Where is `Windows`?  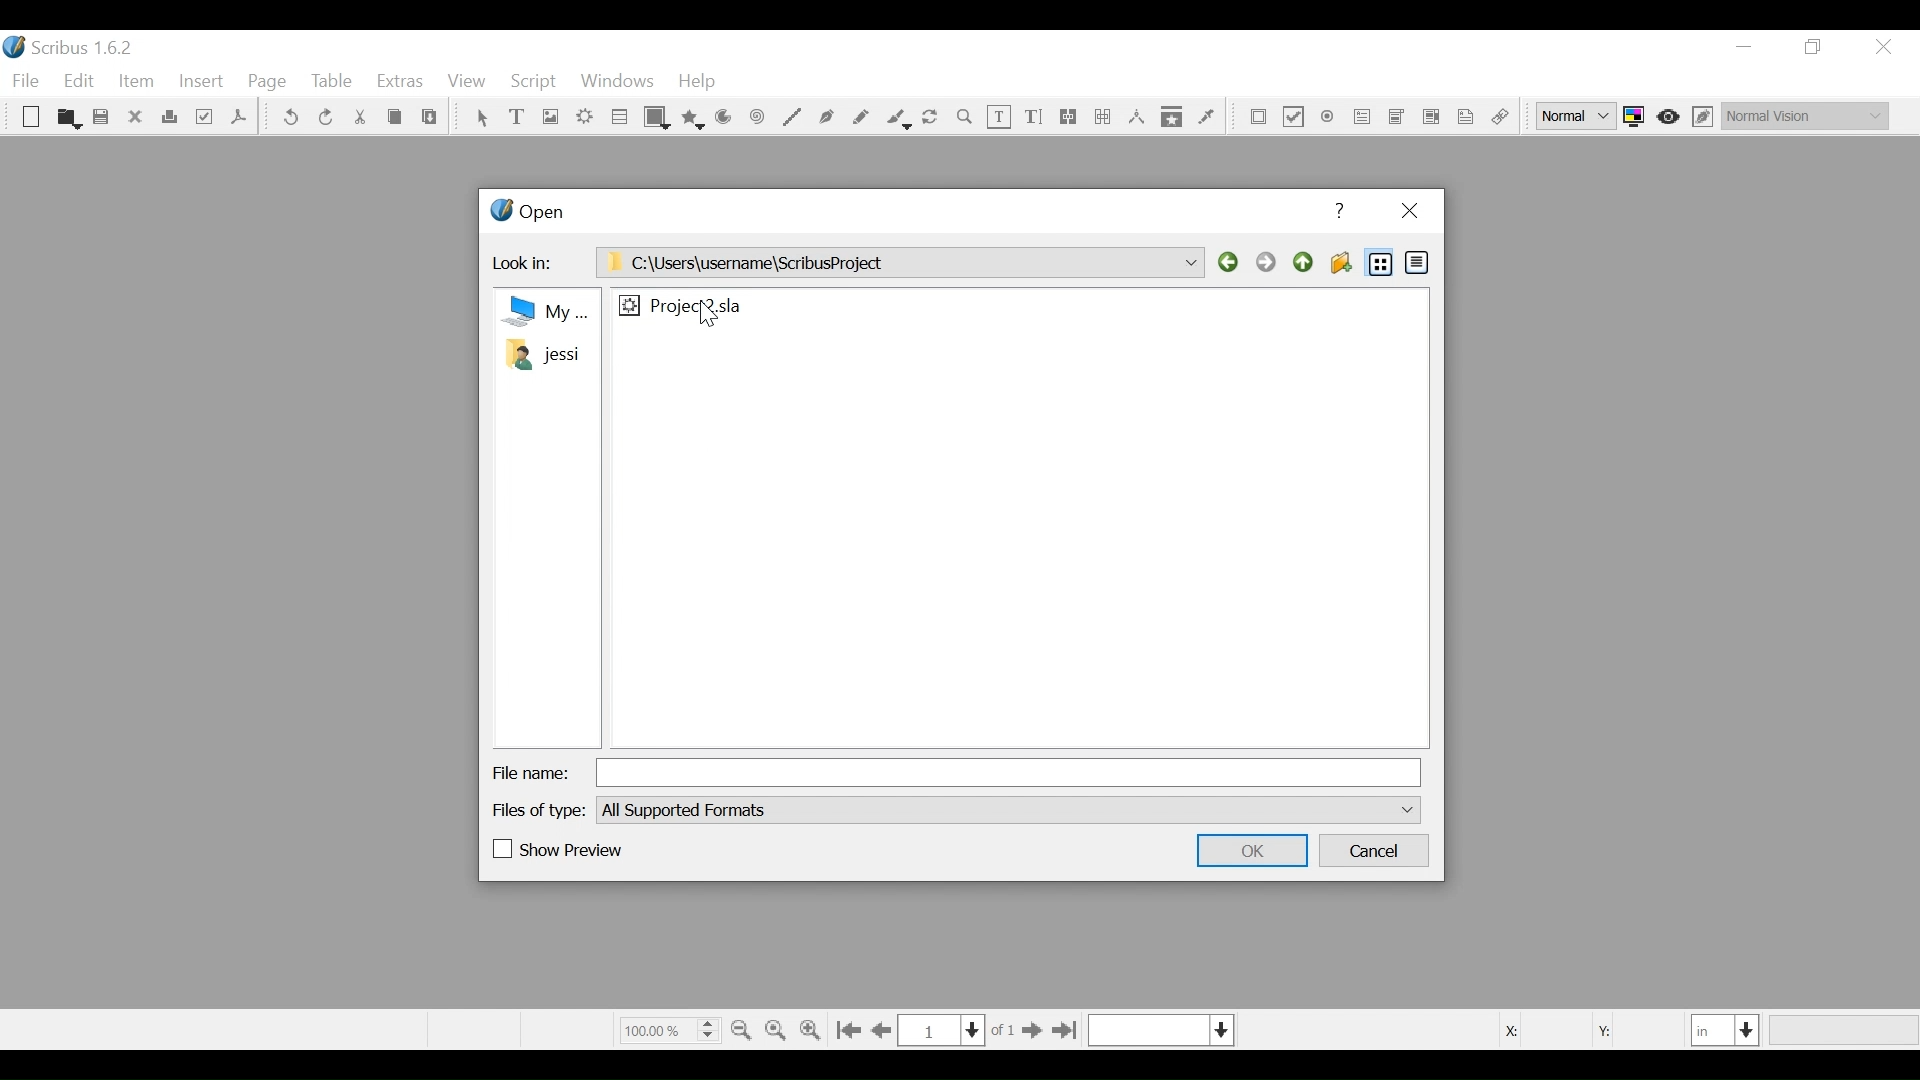
Windows is located at coordinates (617, 83).